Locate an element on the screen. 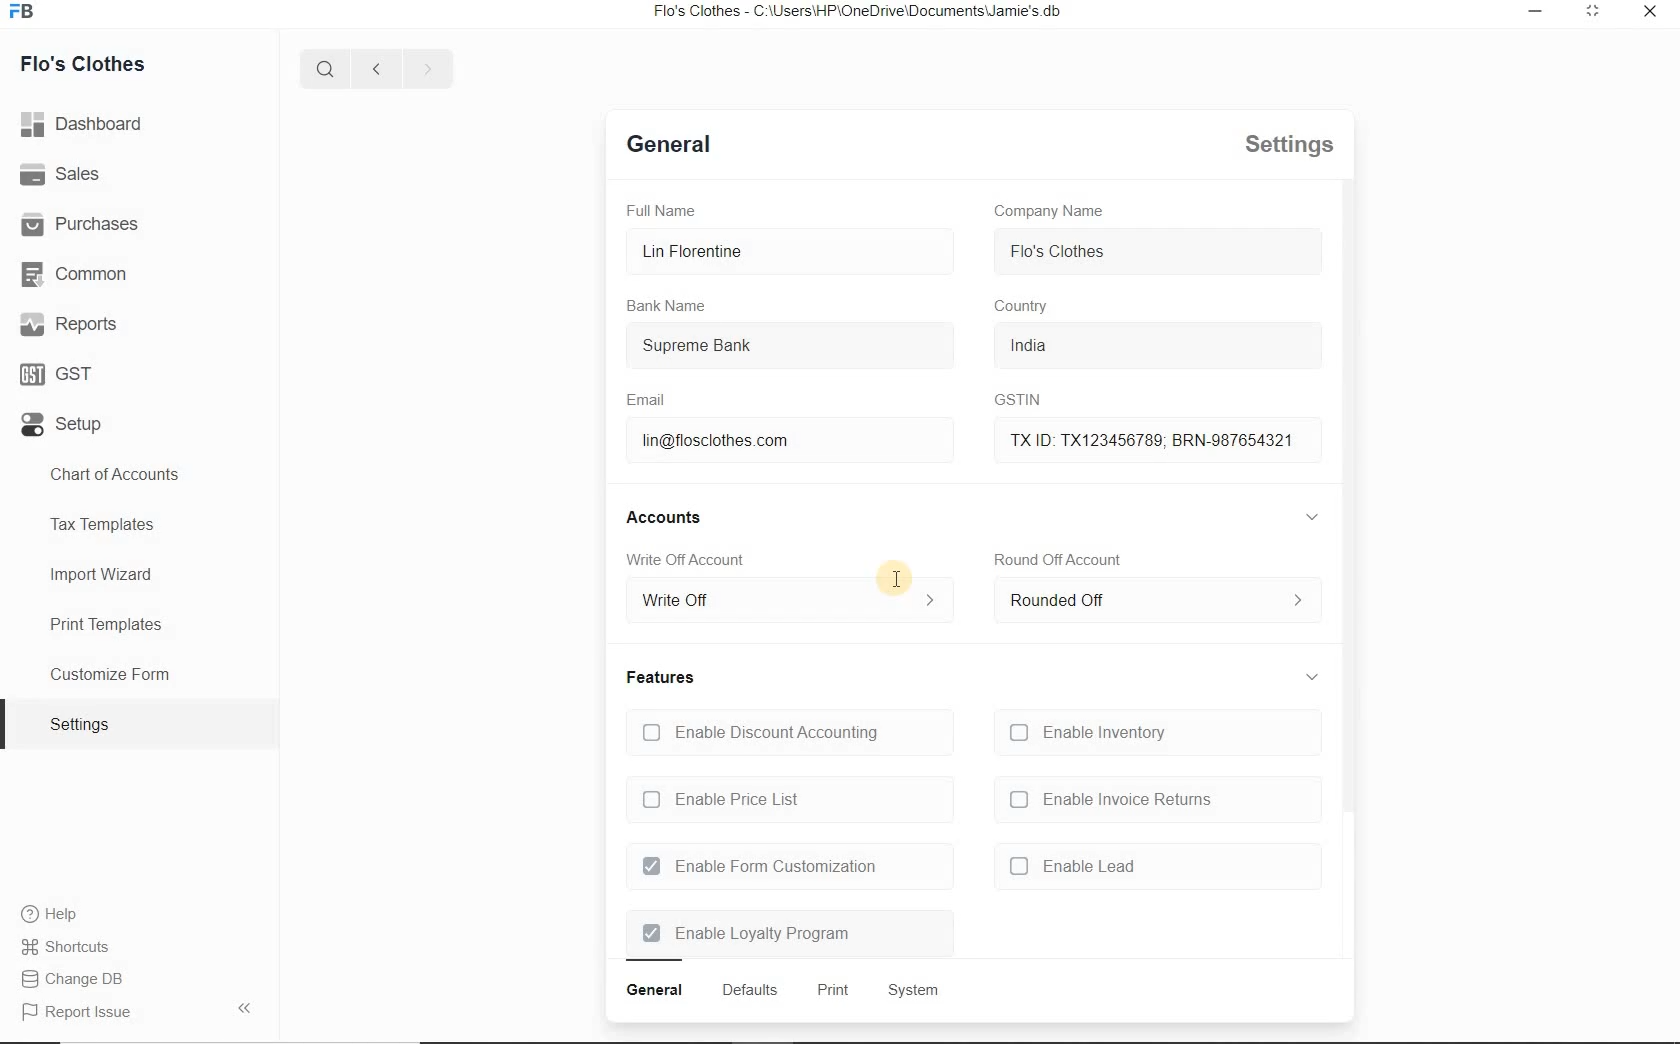  Help is located at coordinates (56, 916).